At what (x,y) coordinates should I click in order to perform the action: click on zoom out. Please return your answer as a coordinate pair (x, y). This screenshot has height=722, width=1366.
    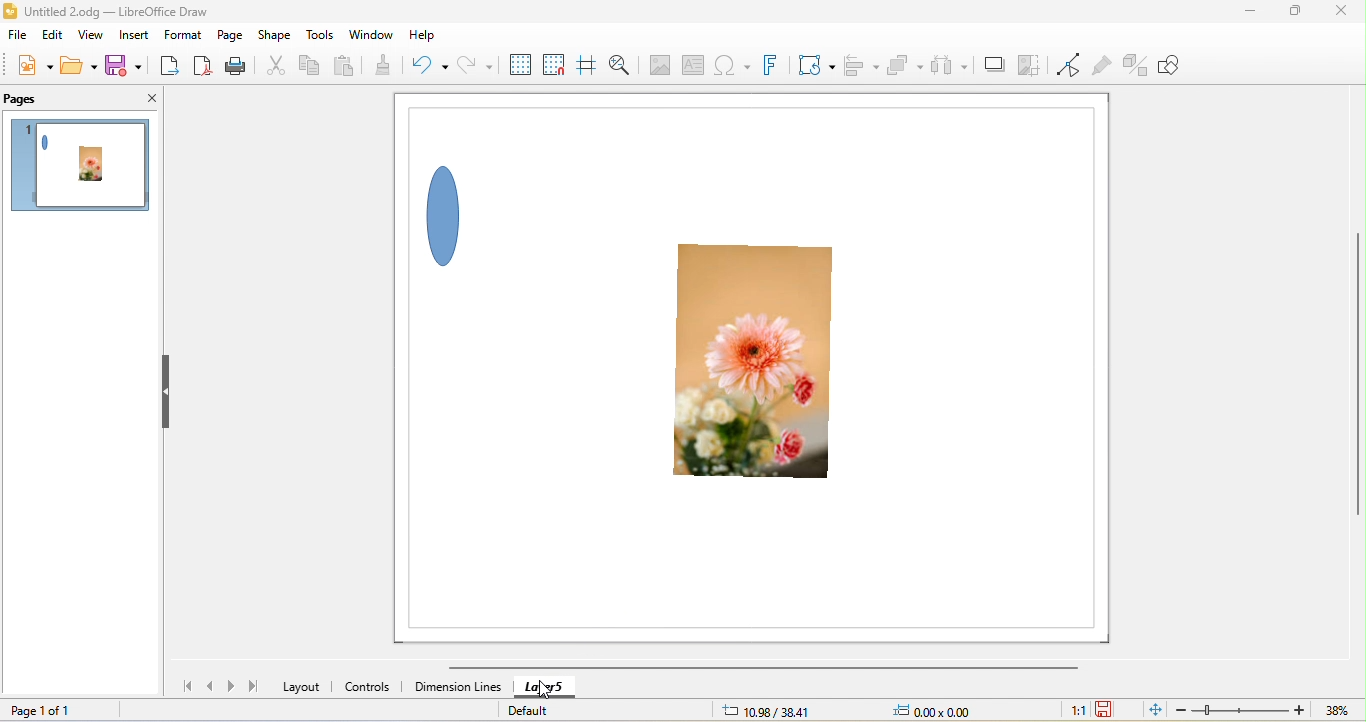
    Looking at the image, I should click on (1181, 709).